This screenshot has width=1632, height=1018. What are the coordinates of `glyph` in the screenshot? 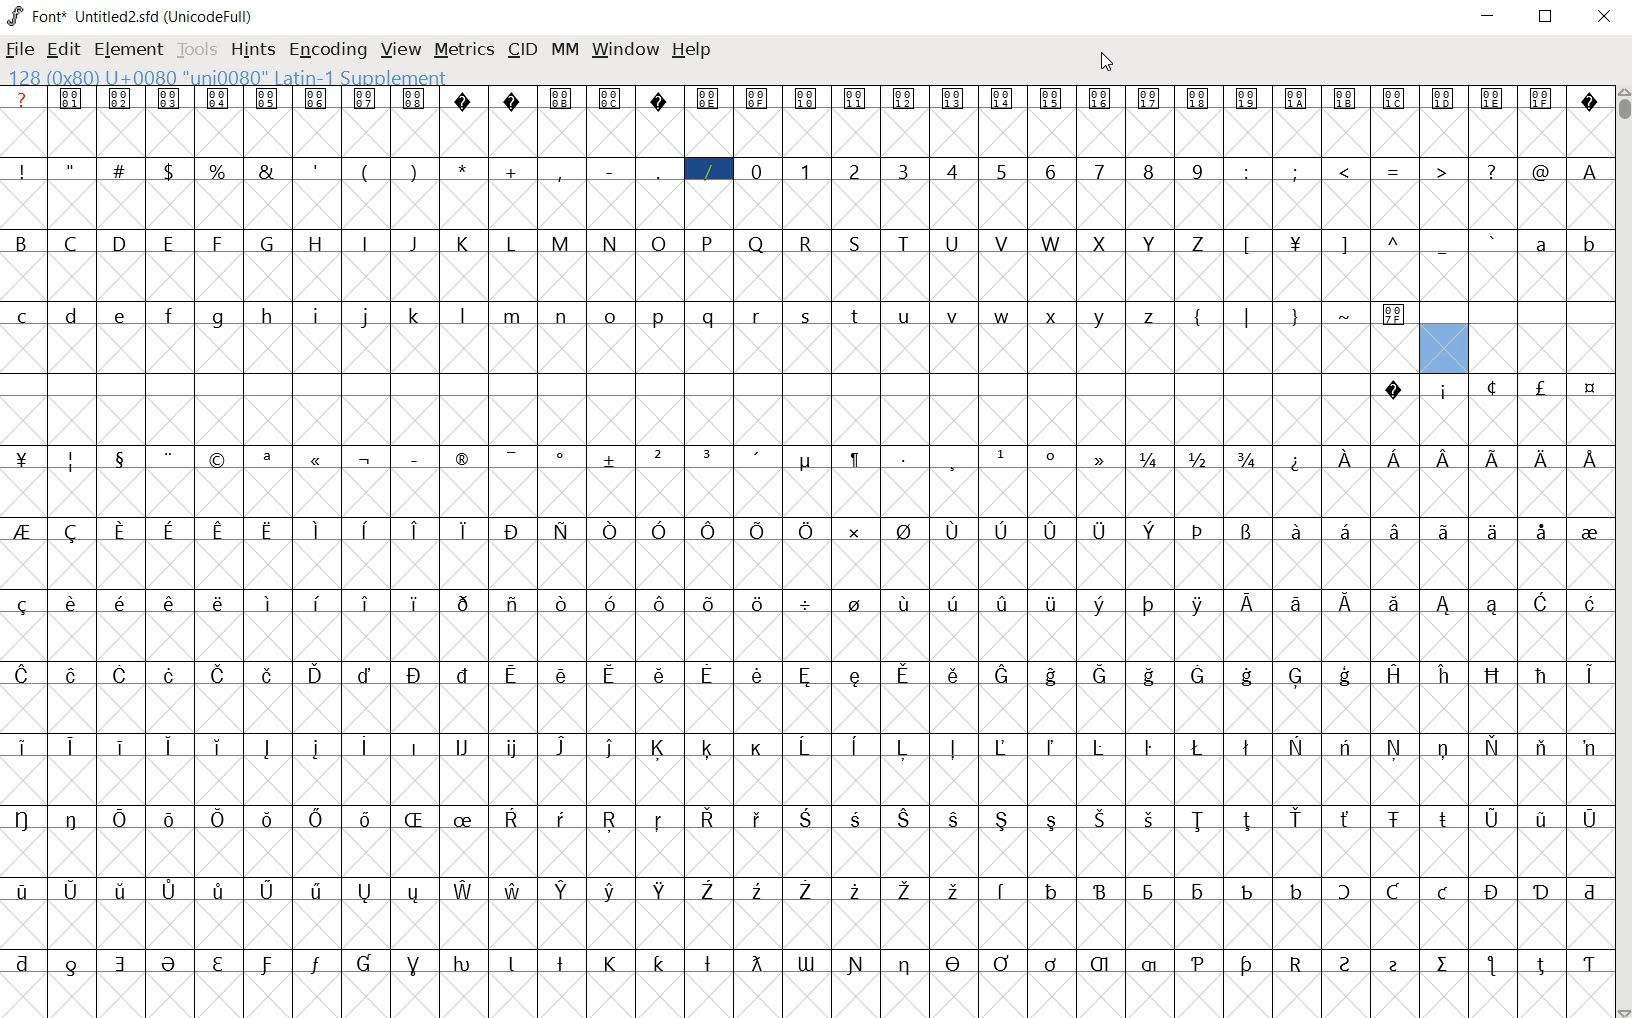 It's located at (757, 317).